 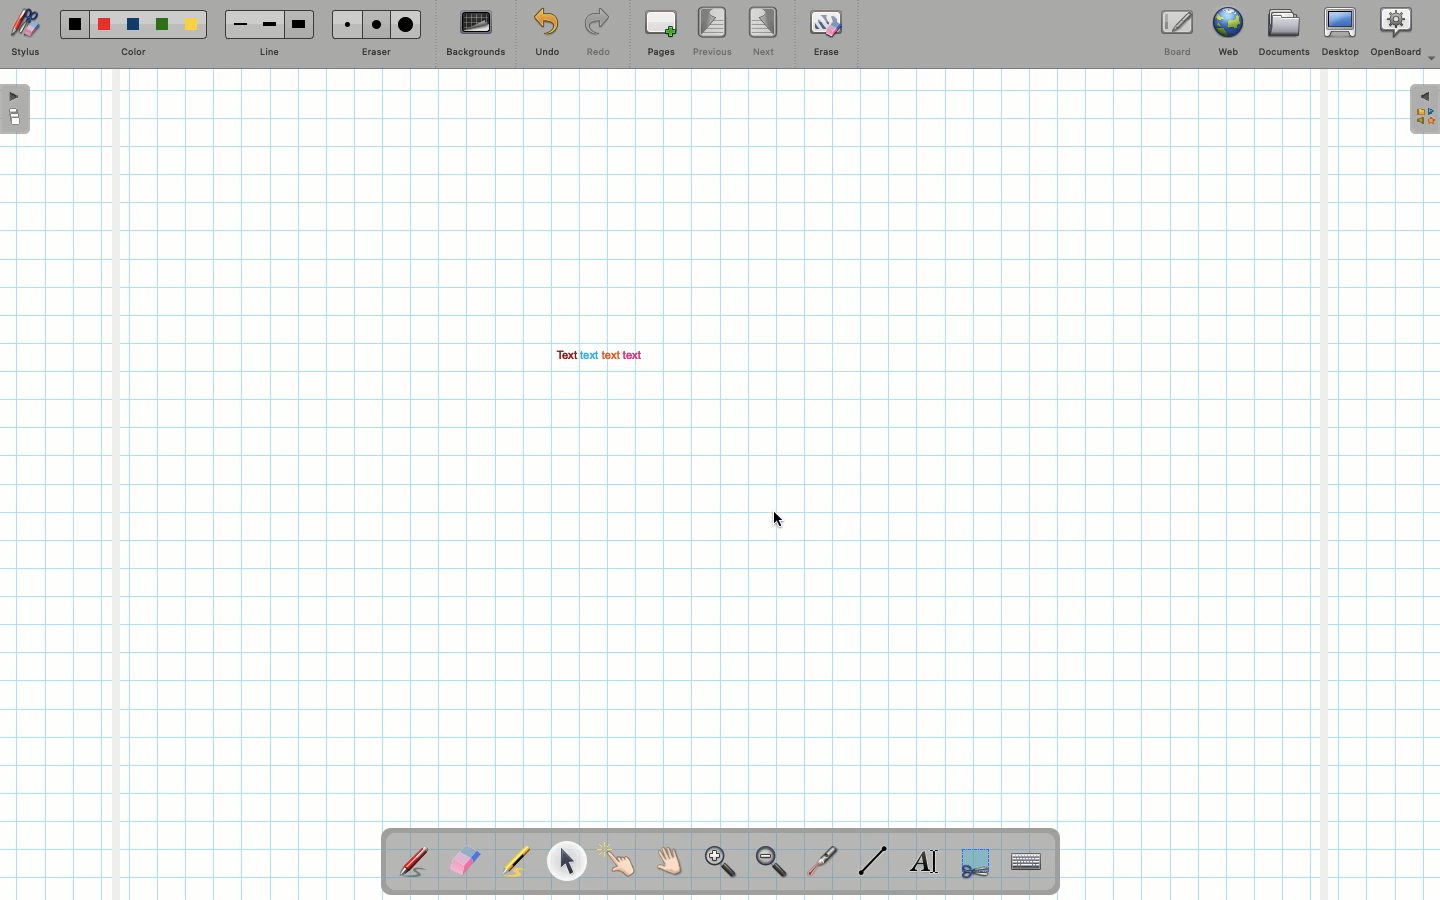 What do you see at coordinates (973, 860) in the screenshot?
I see `Selection` at bounding box center [973, 860].